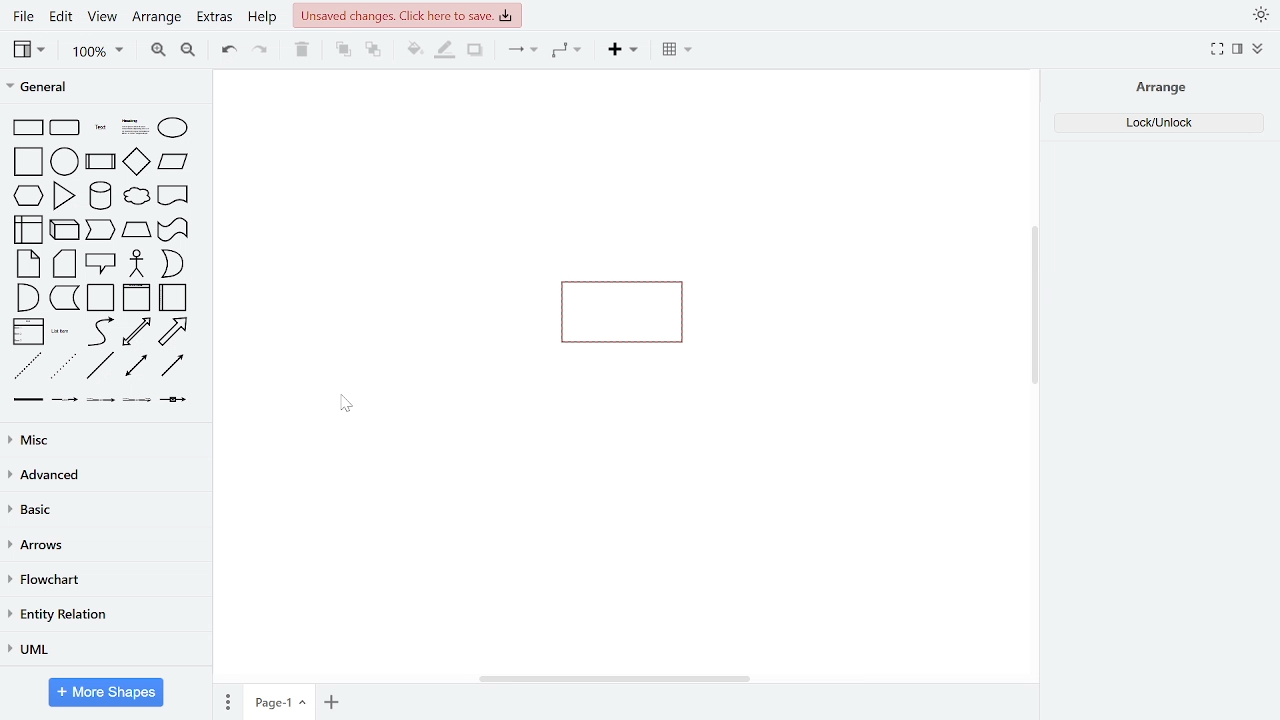 The height and width of the screenshot is (720, 1280). I want to click on hexagon, so click(27, 195).